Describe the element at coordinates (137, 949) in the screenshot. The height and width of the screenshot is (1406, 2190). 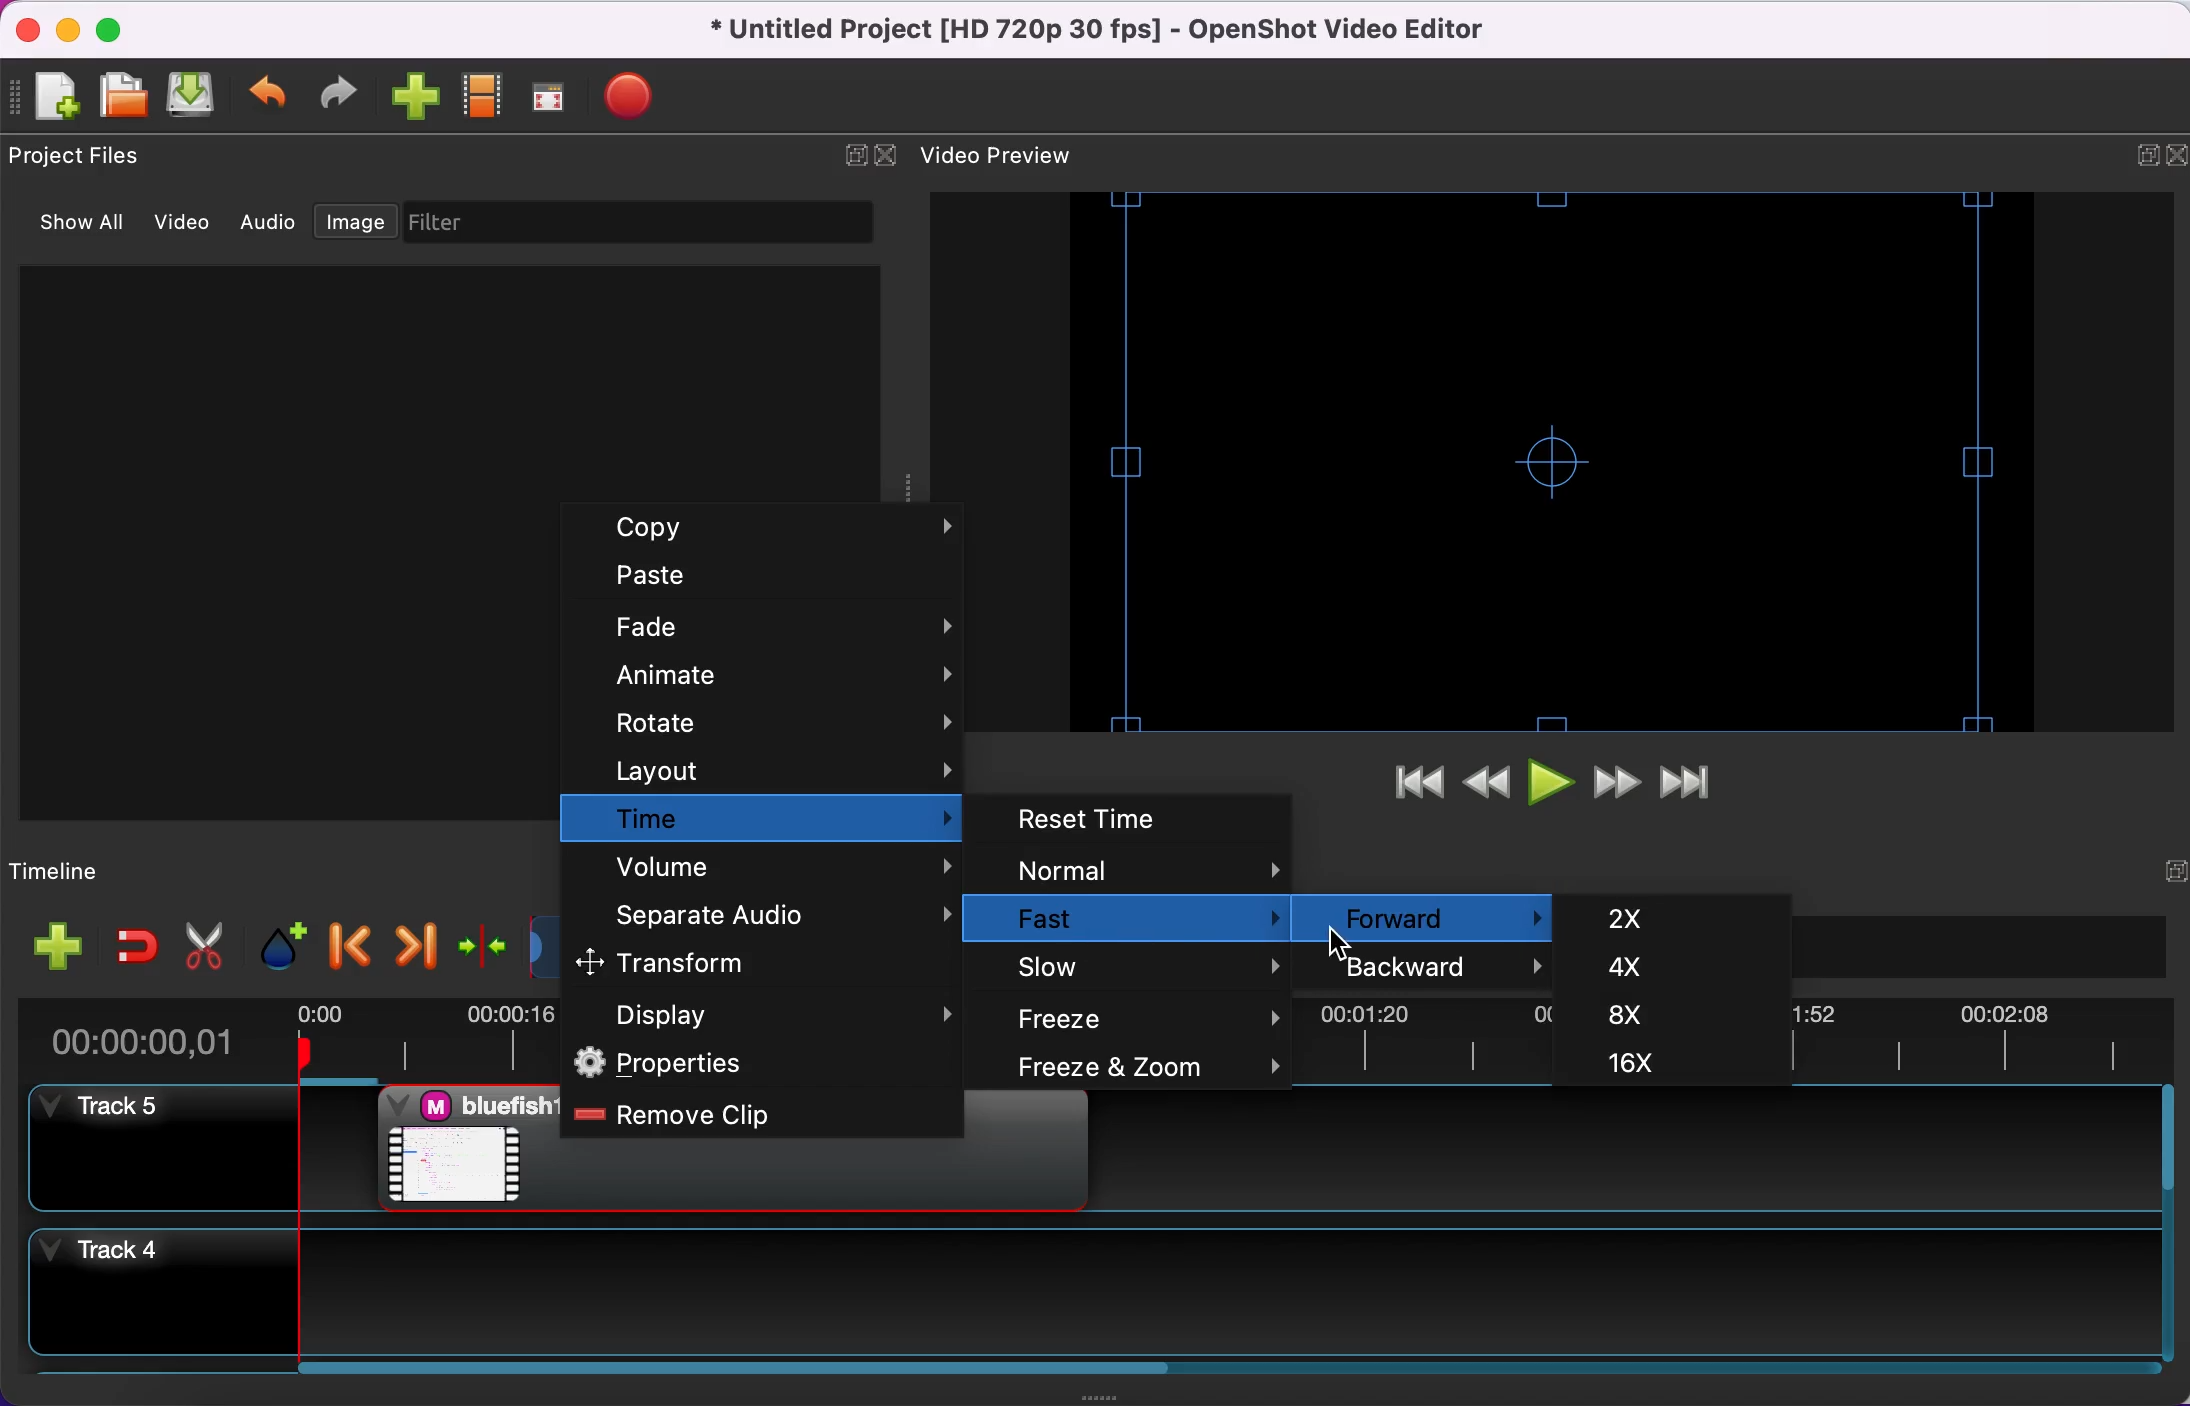
I see `enable snapping` at that location.